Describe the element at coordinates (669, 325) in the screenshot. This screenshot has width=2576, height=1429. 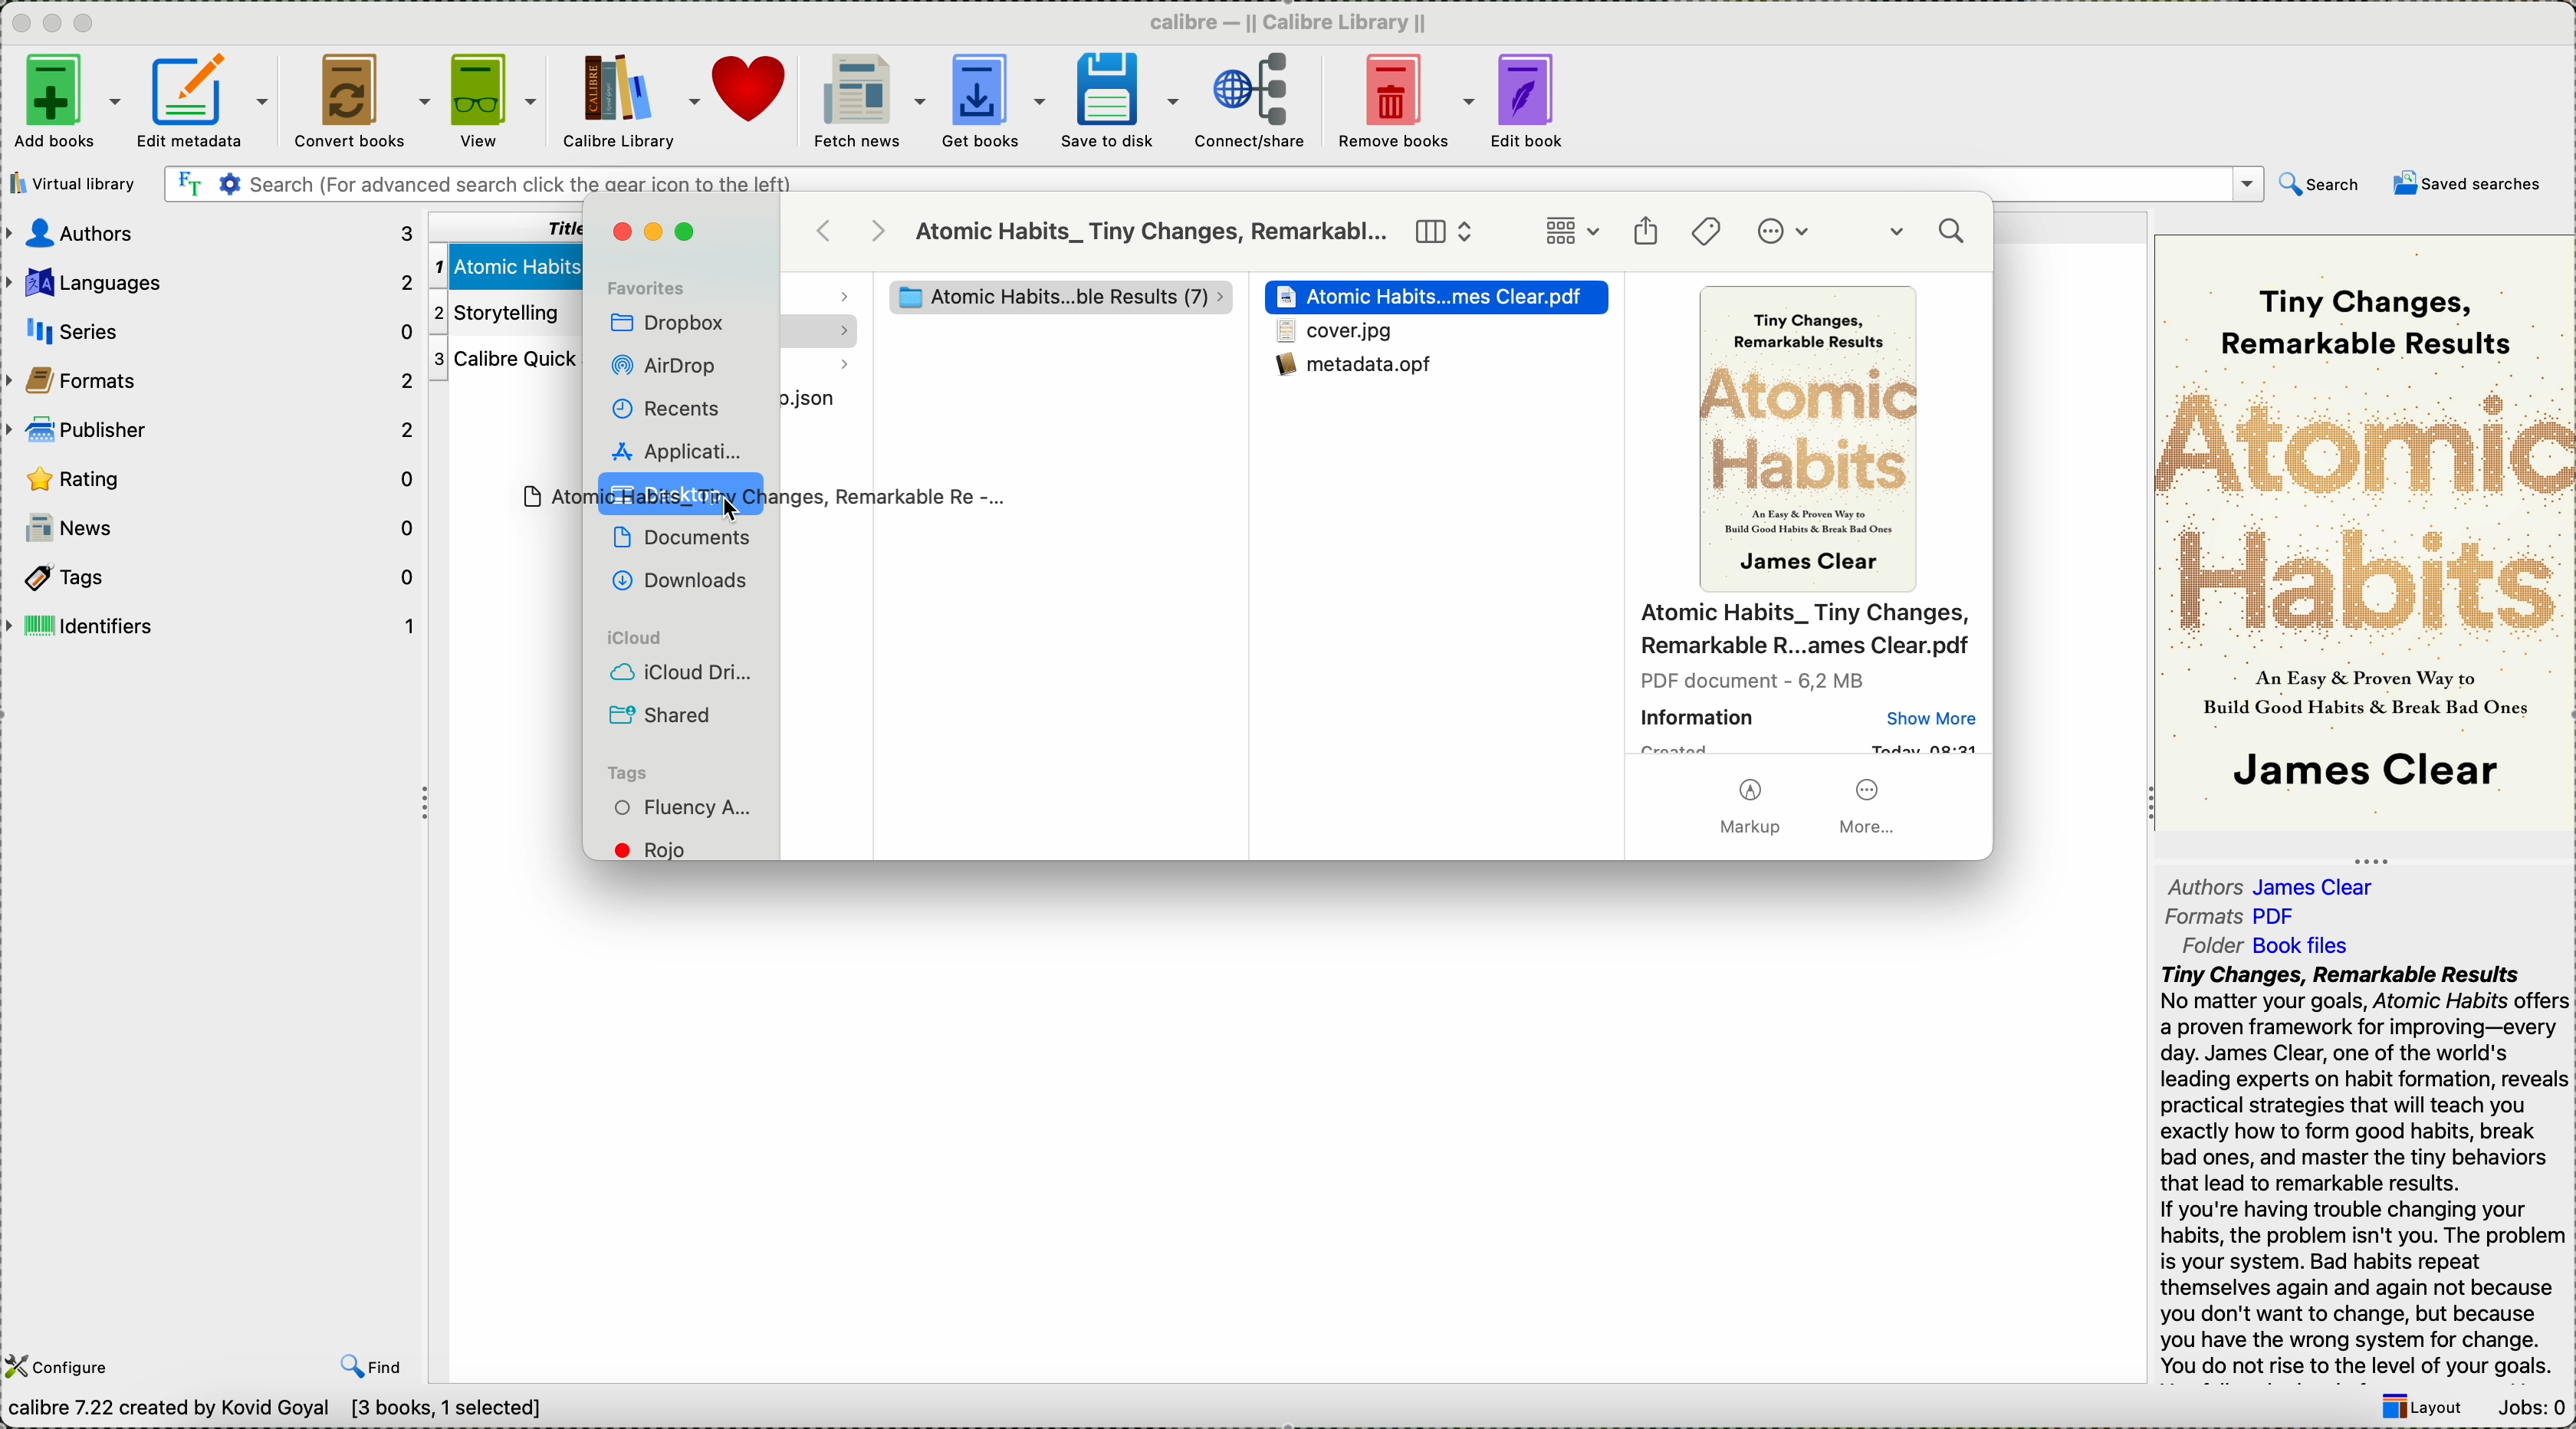
I see `Dropbox` at that location.